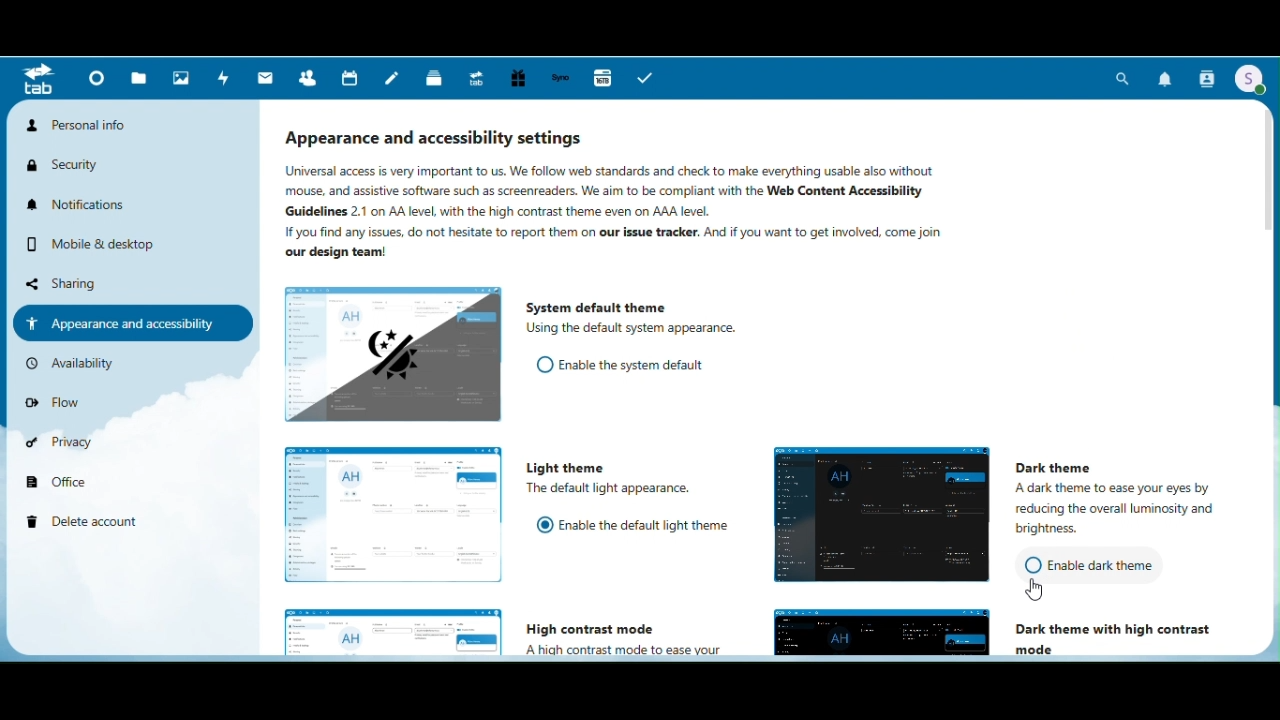  Describe the element at coordinates (264, 79) in the screenshot. I see `Mail` at that location.